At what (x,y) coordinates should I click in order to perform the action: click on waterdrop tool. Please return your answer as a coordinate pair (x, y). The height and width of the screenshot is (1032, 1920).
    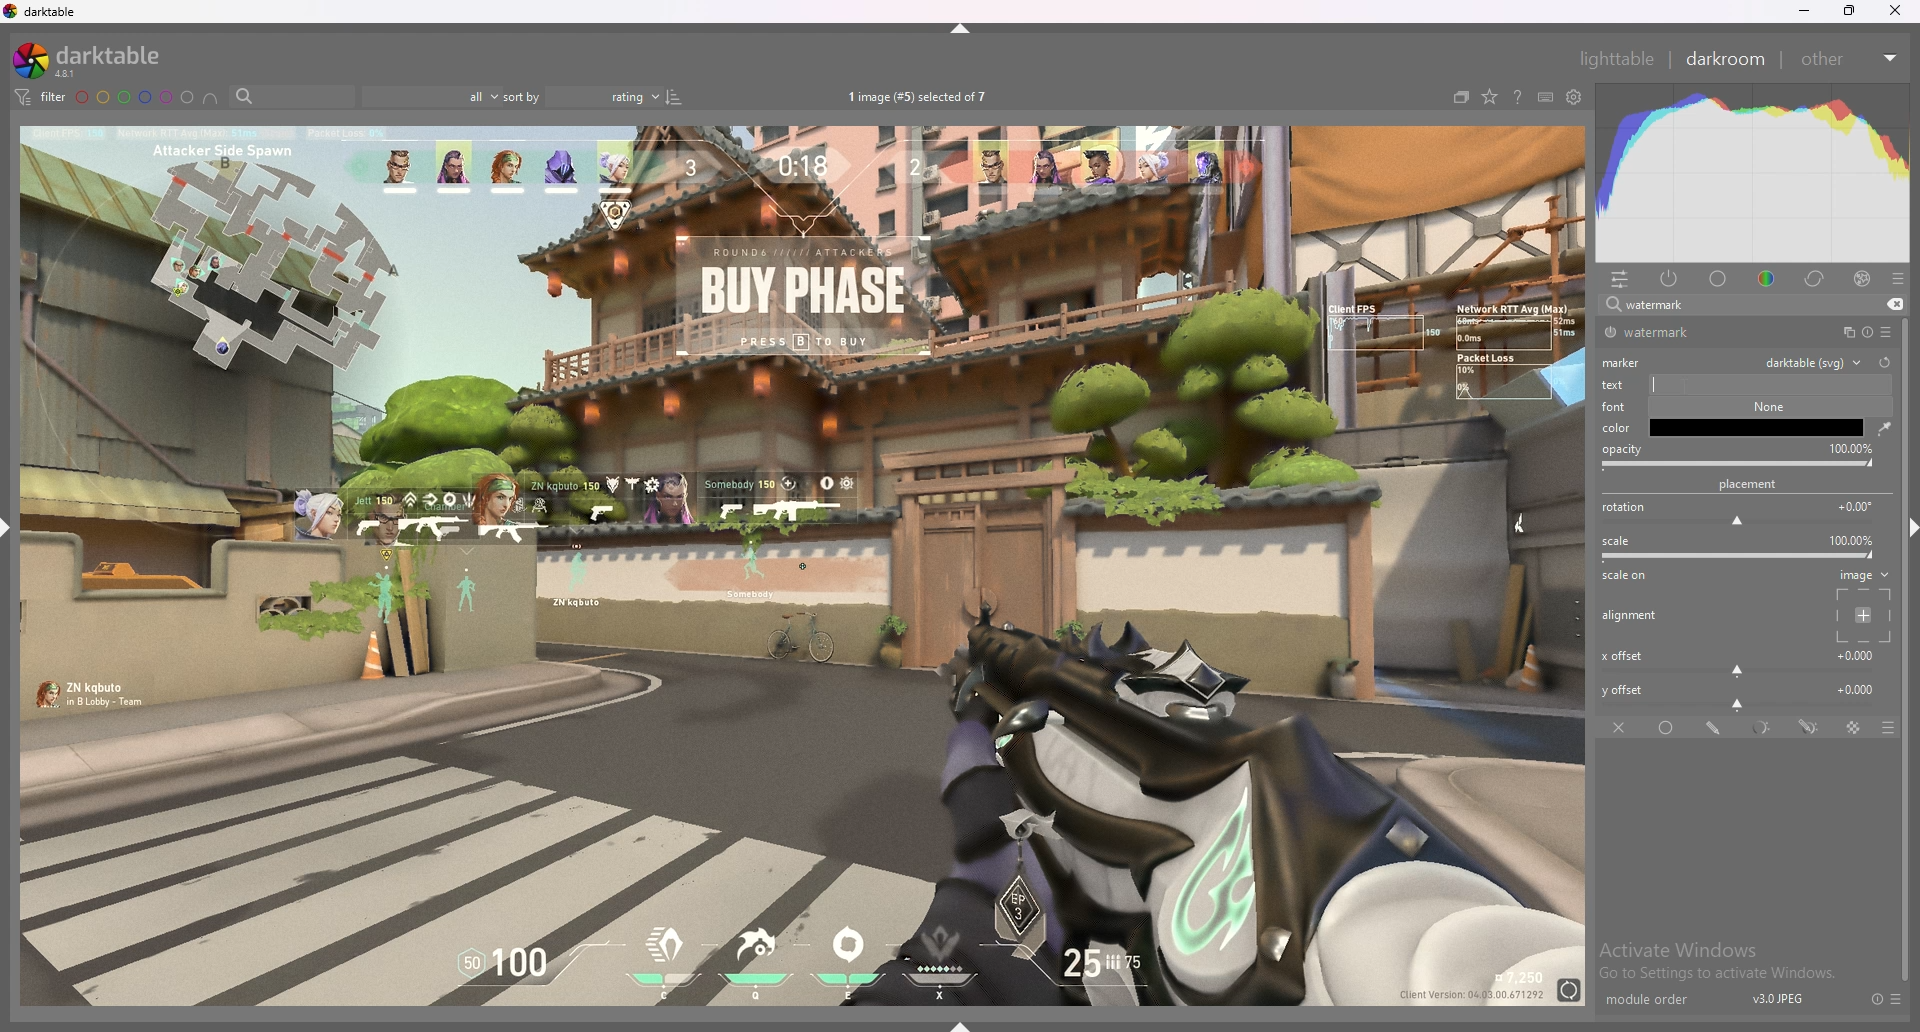
    Looking at the image, I should click on (1879, 428).